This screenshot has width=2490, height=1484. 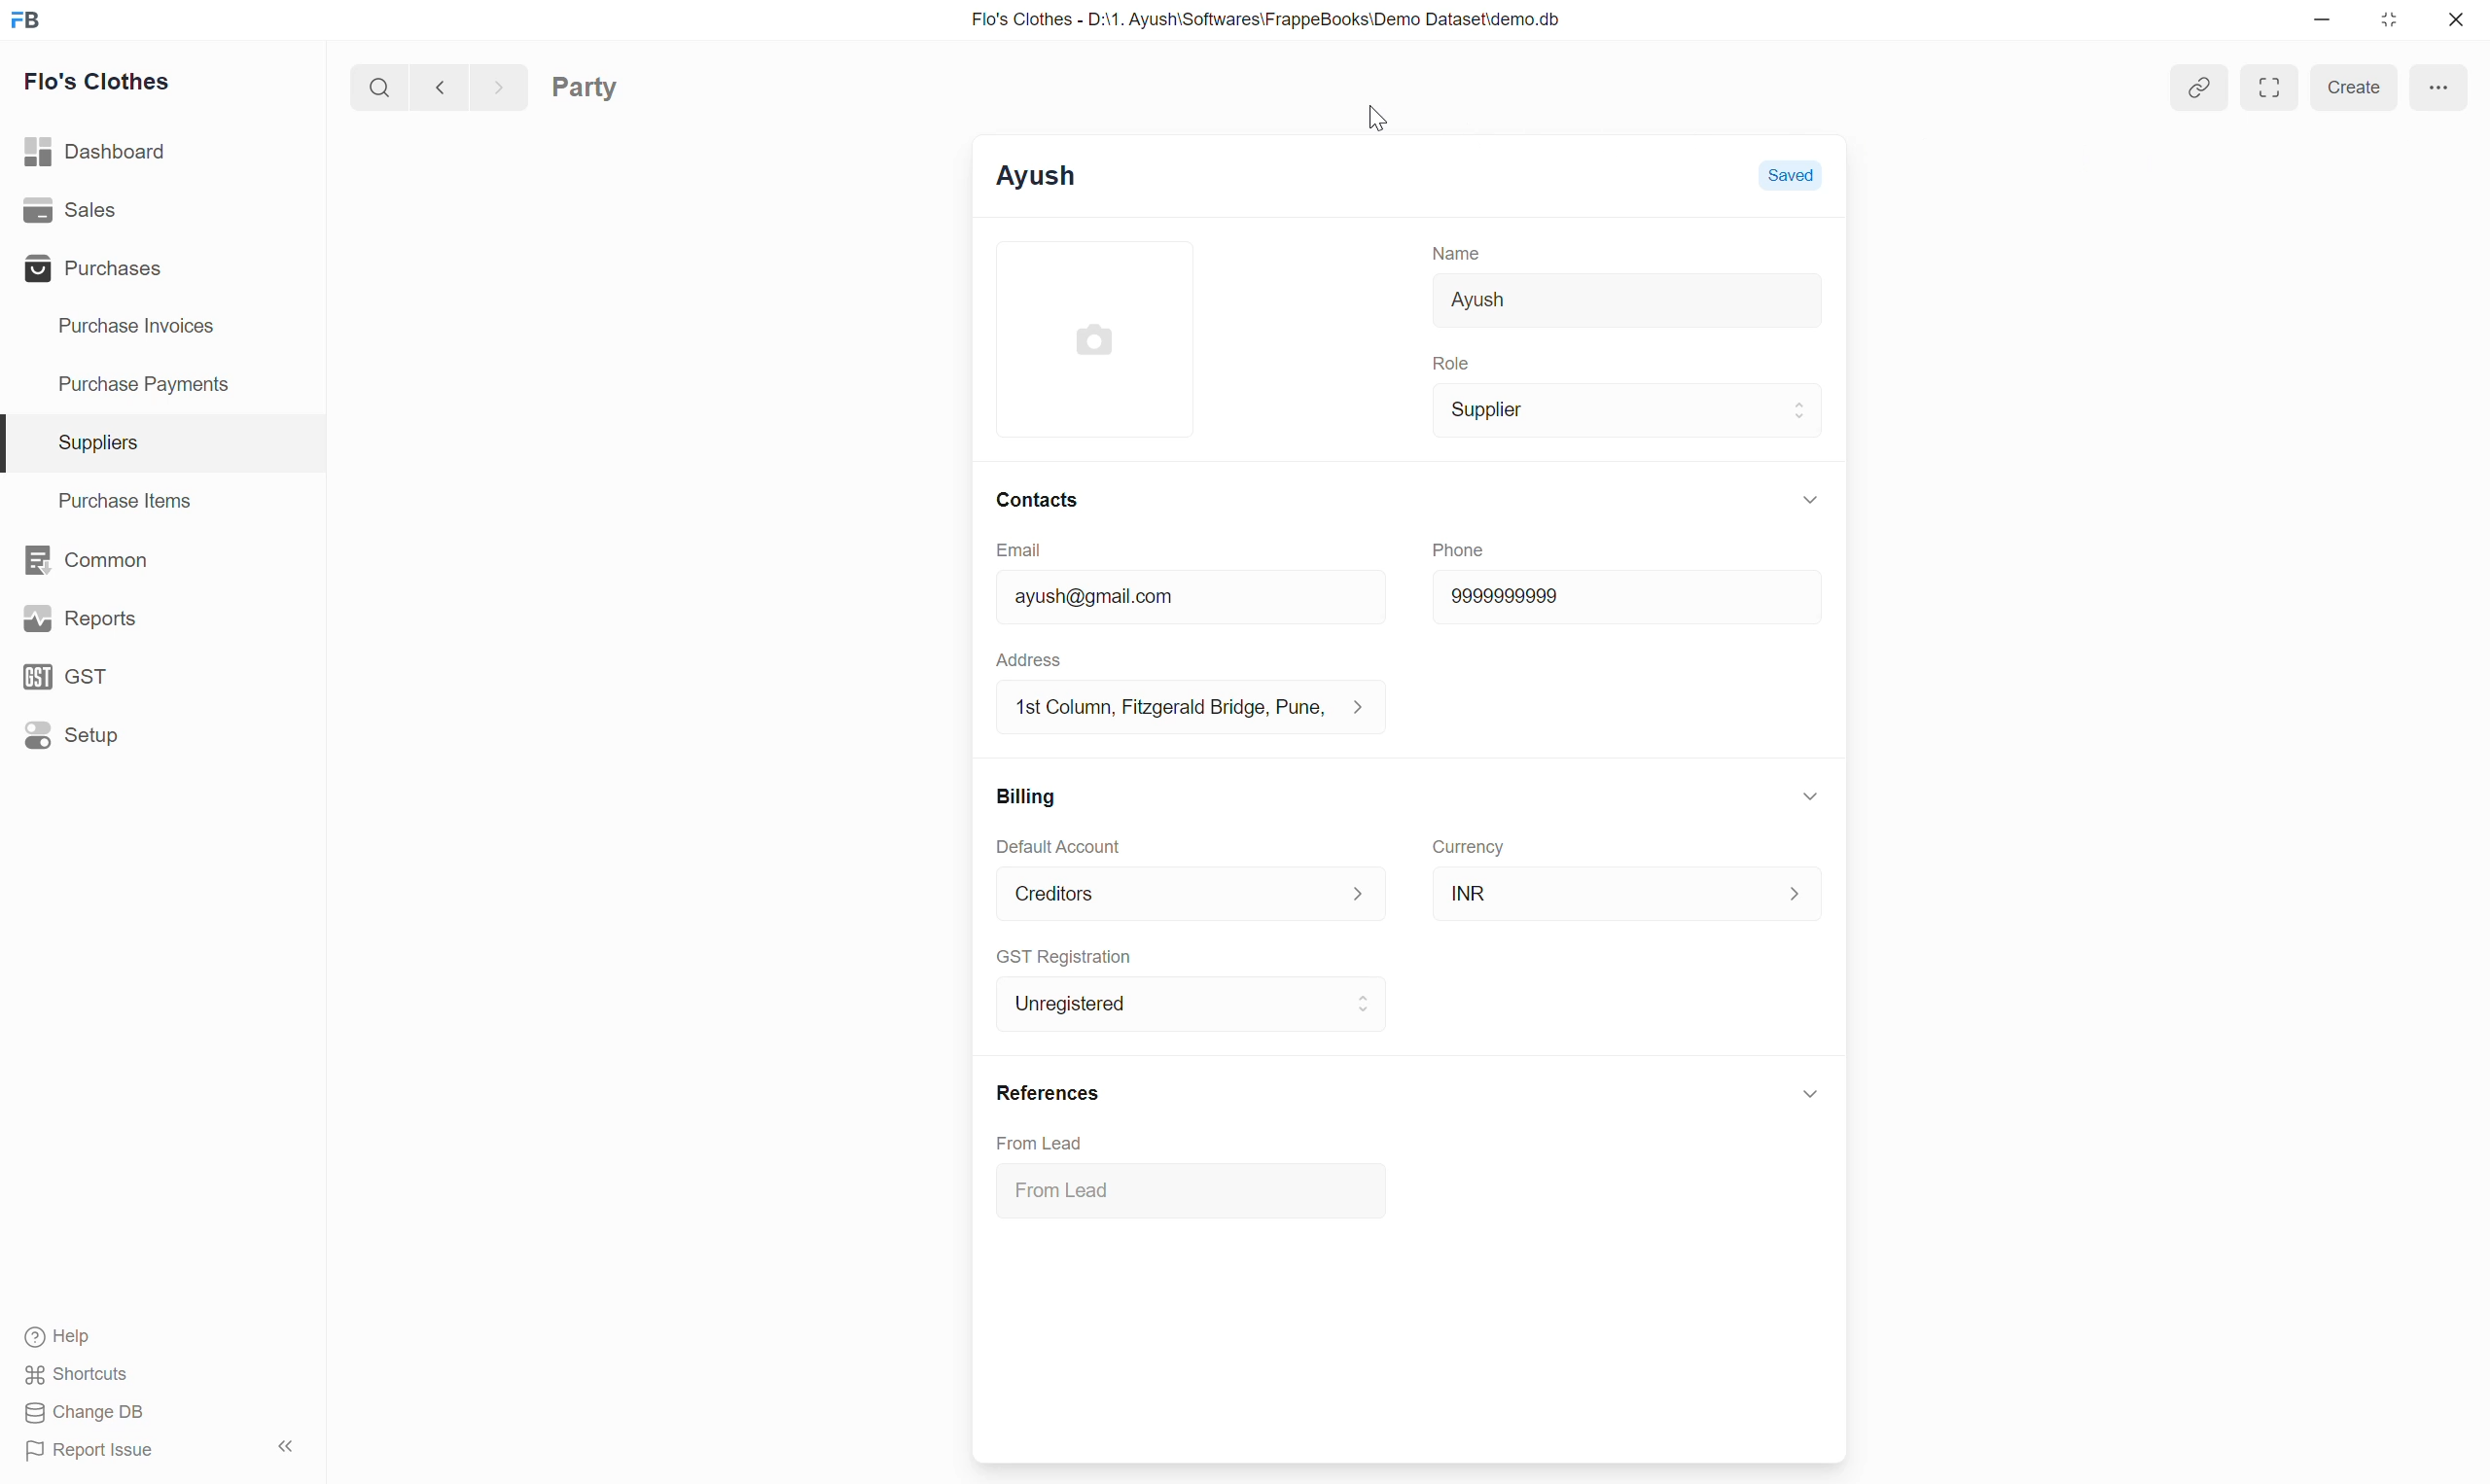 I want to click on Reports, so click(x=162, y=618).